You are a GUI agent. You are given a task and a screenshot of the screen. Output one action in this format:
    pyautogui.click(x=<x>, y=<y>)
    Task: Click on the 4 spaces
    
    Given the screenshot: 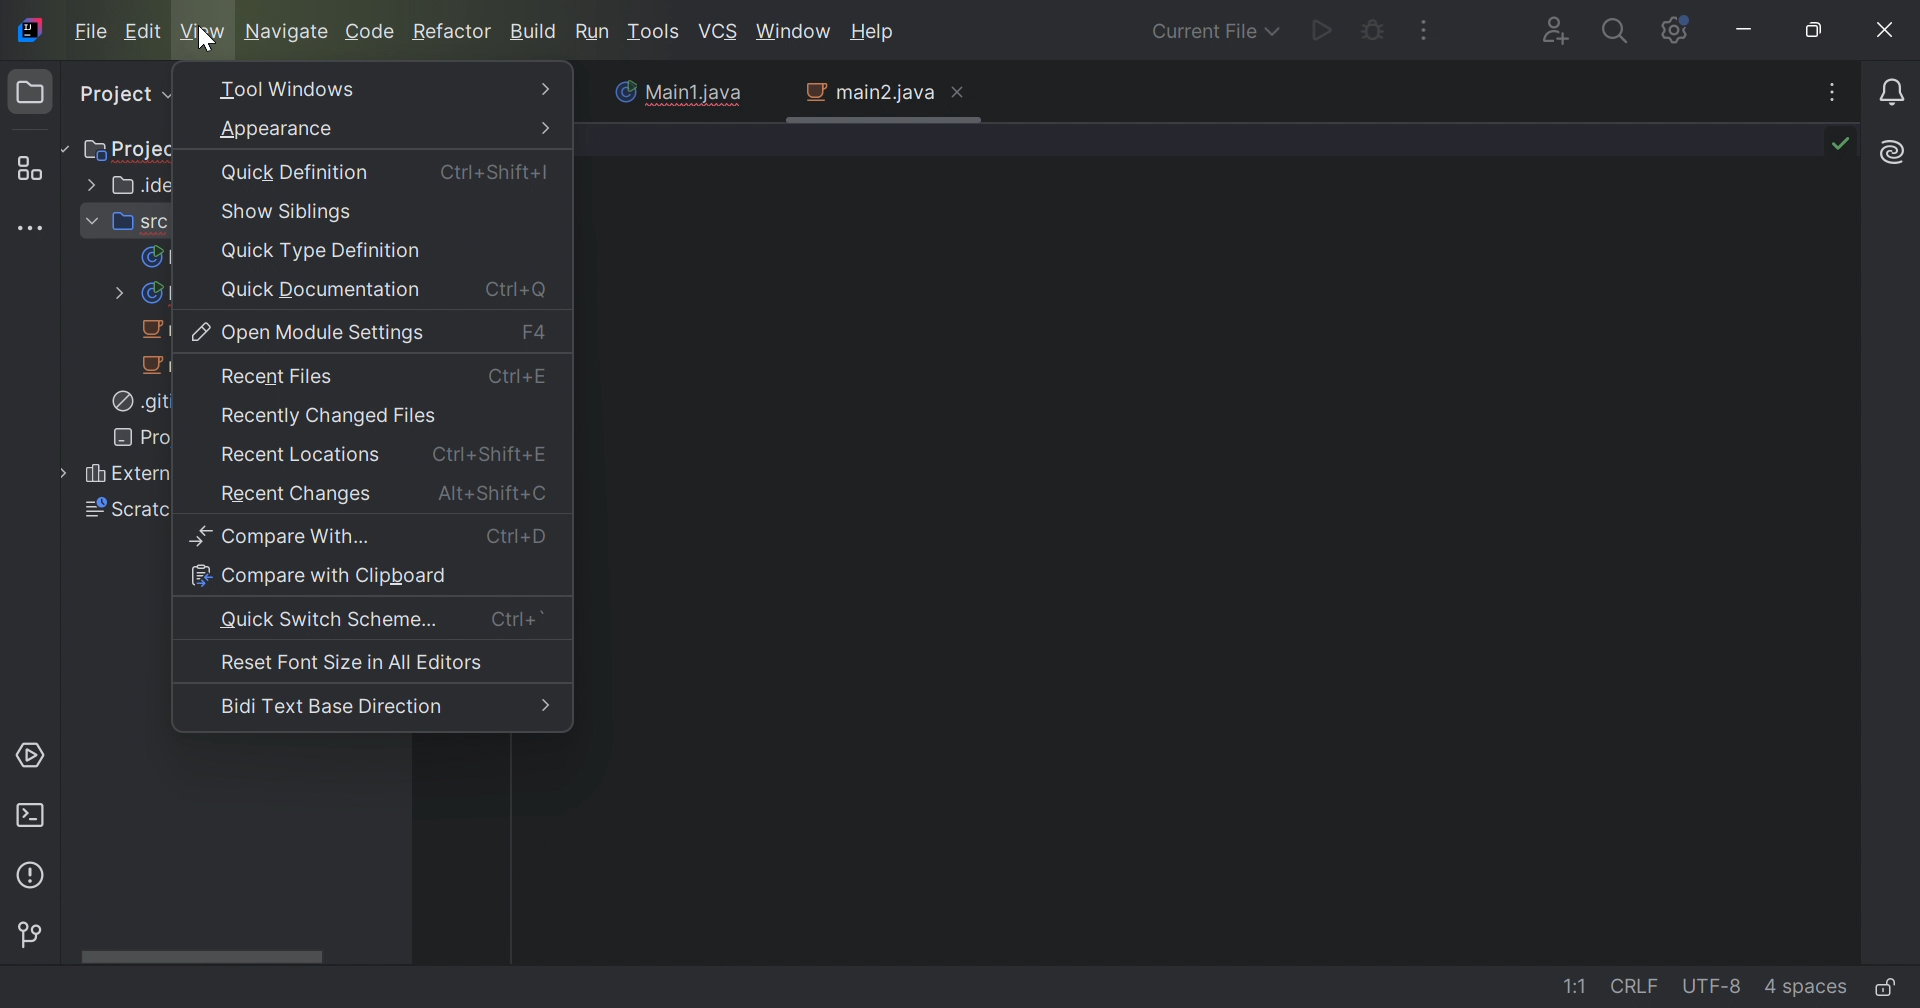 What is the action you would take?
    pyautogui.click(x=1810, y=990)
    